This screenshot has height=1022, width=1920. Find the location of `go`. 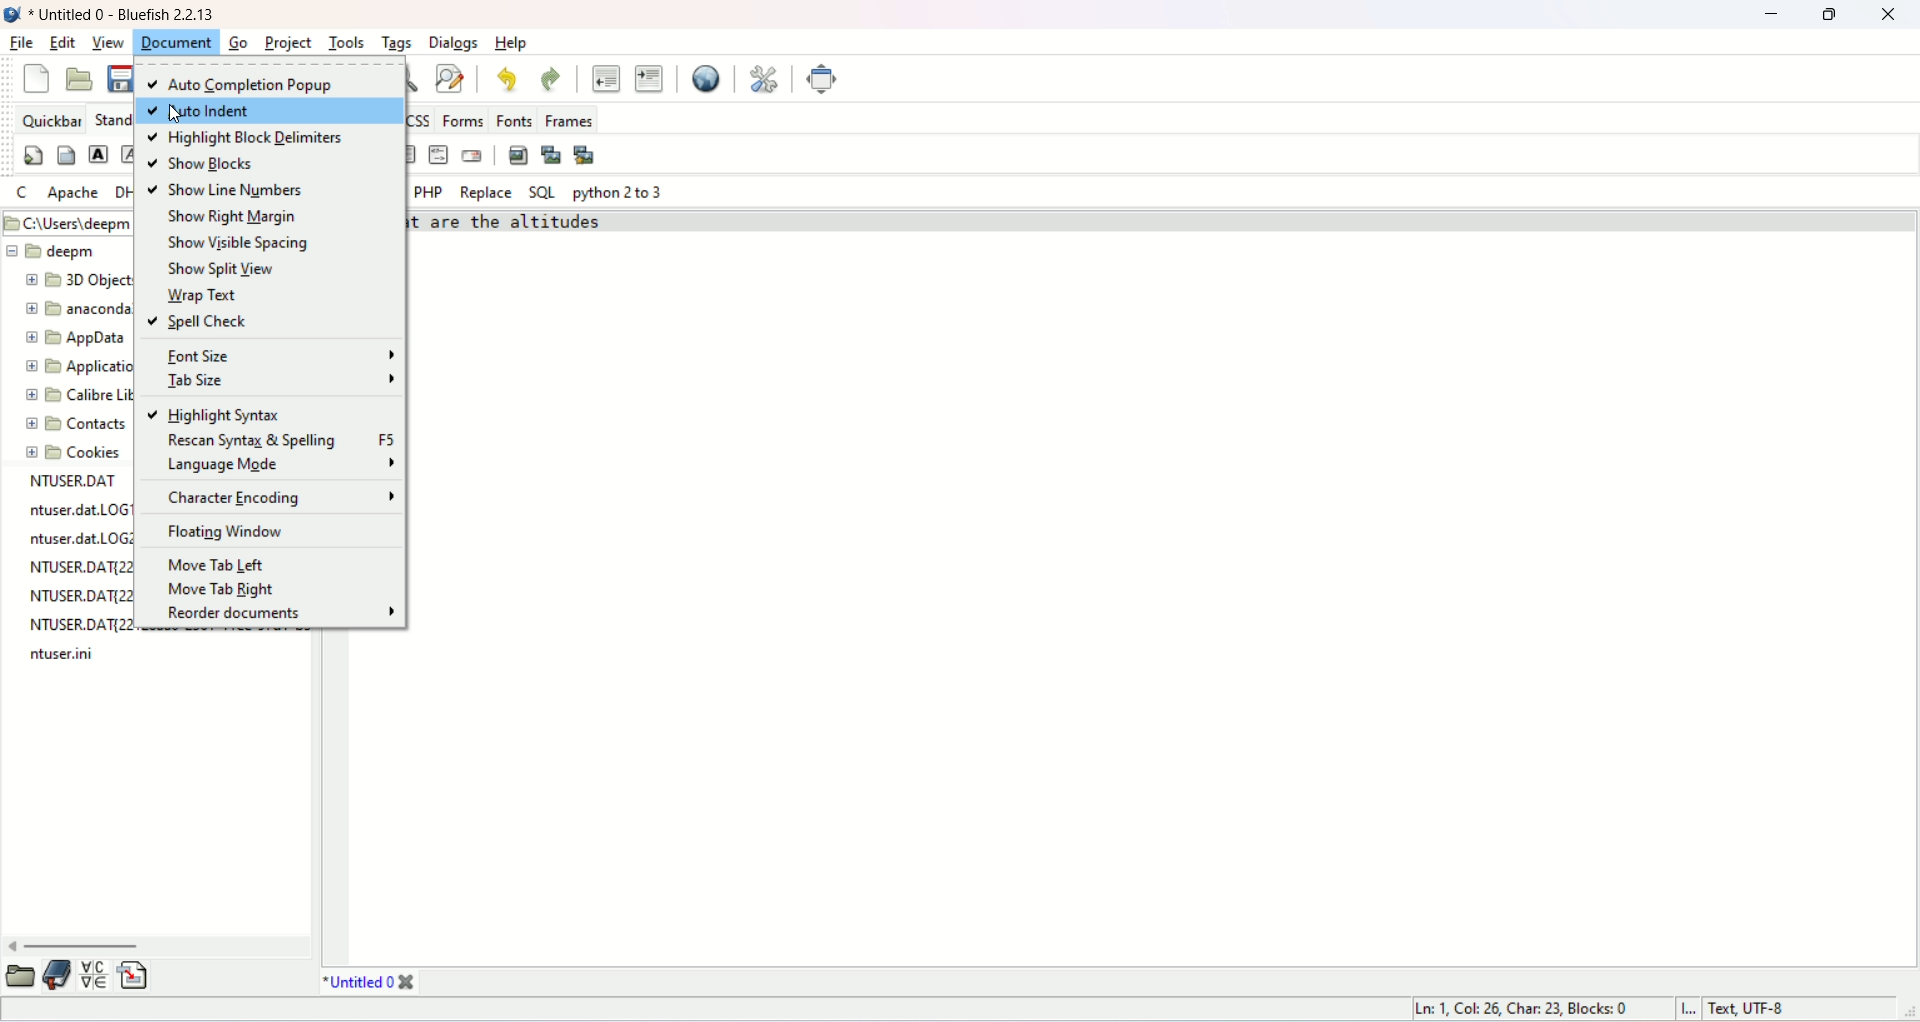

go is located at coordinates (236, 42).